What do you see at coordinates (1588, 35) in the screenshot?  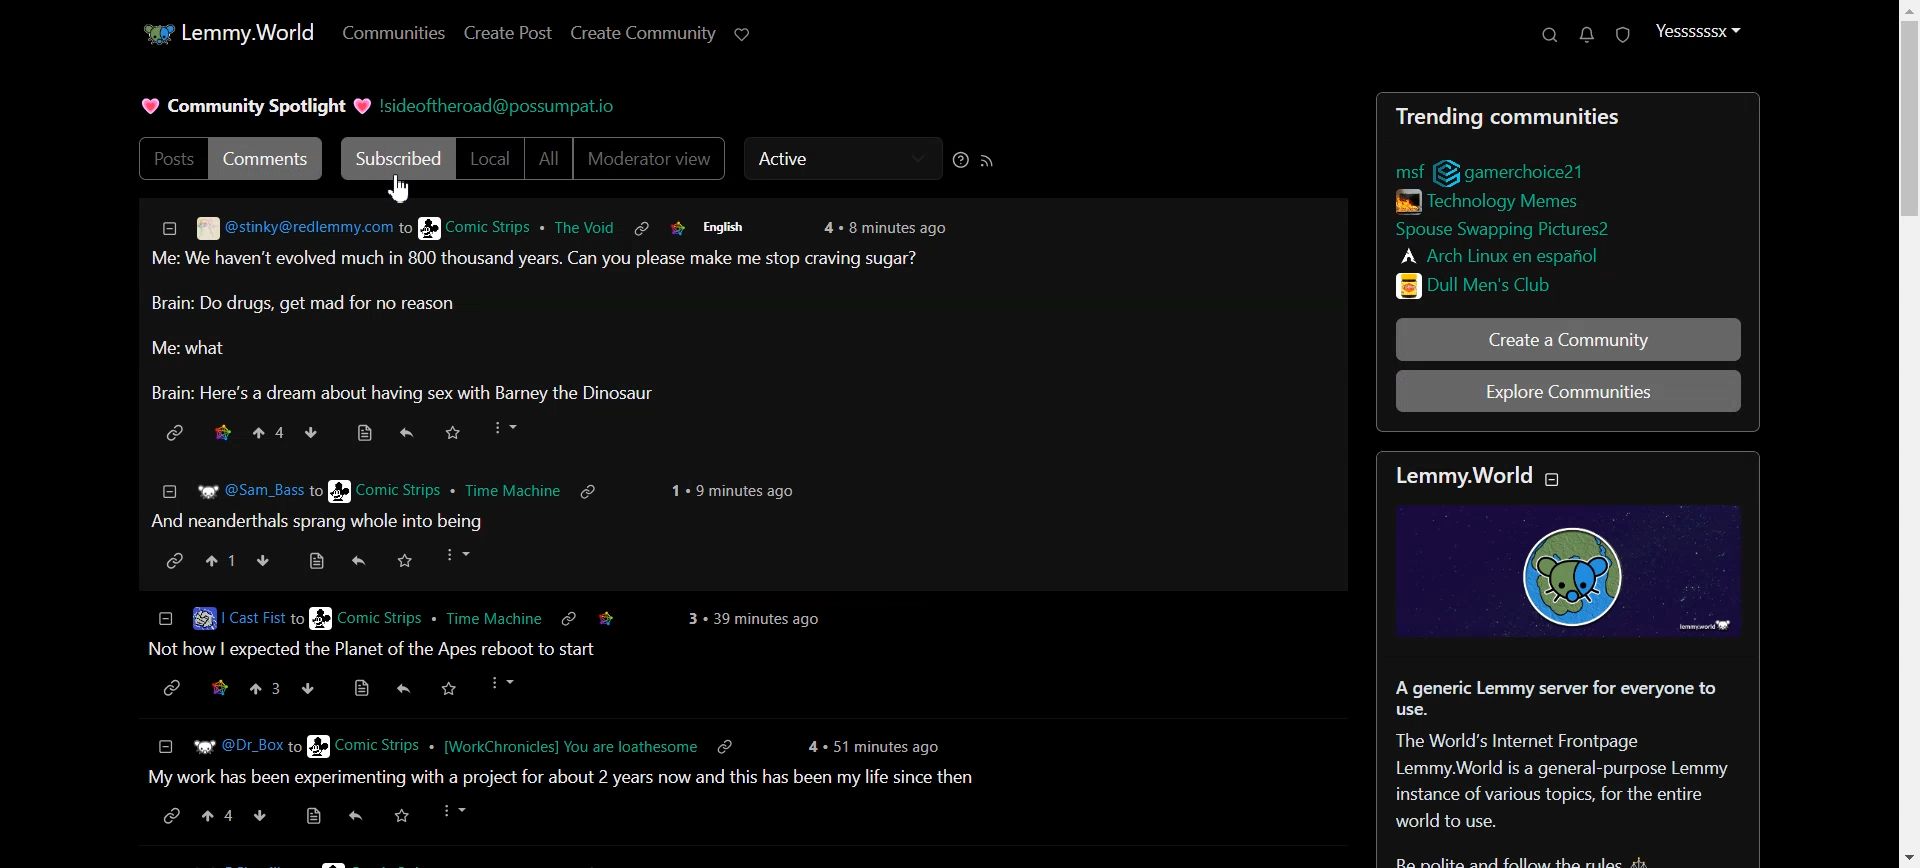 I see `Unread Message` at bounding box center [1588, 35].